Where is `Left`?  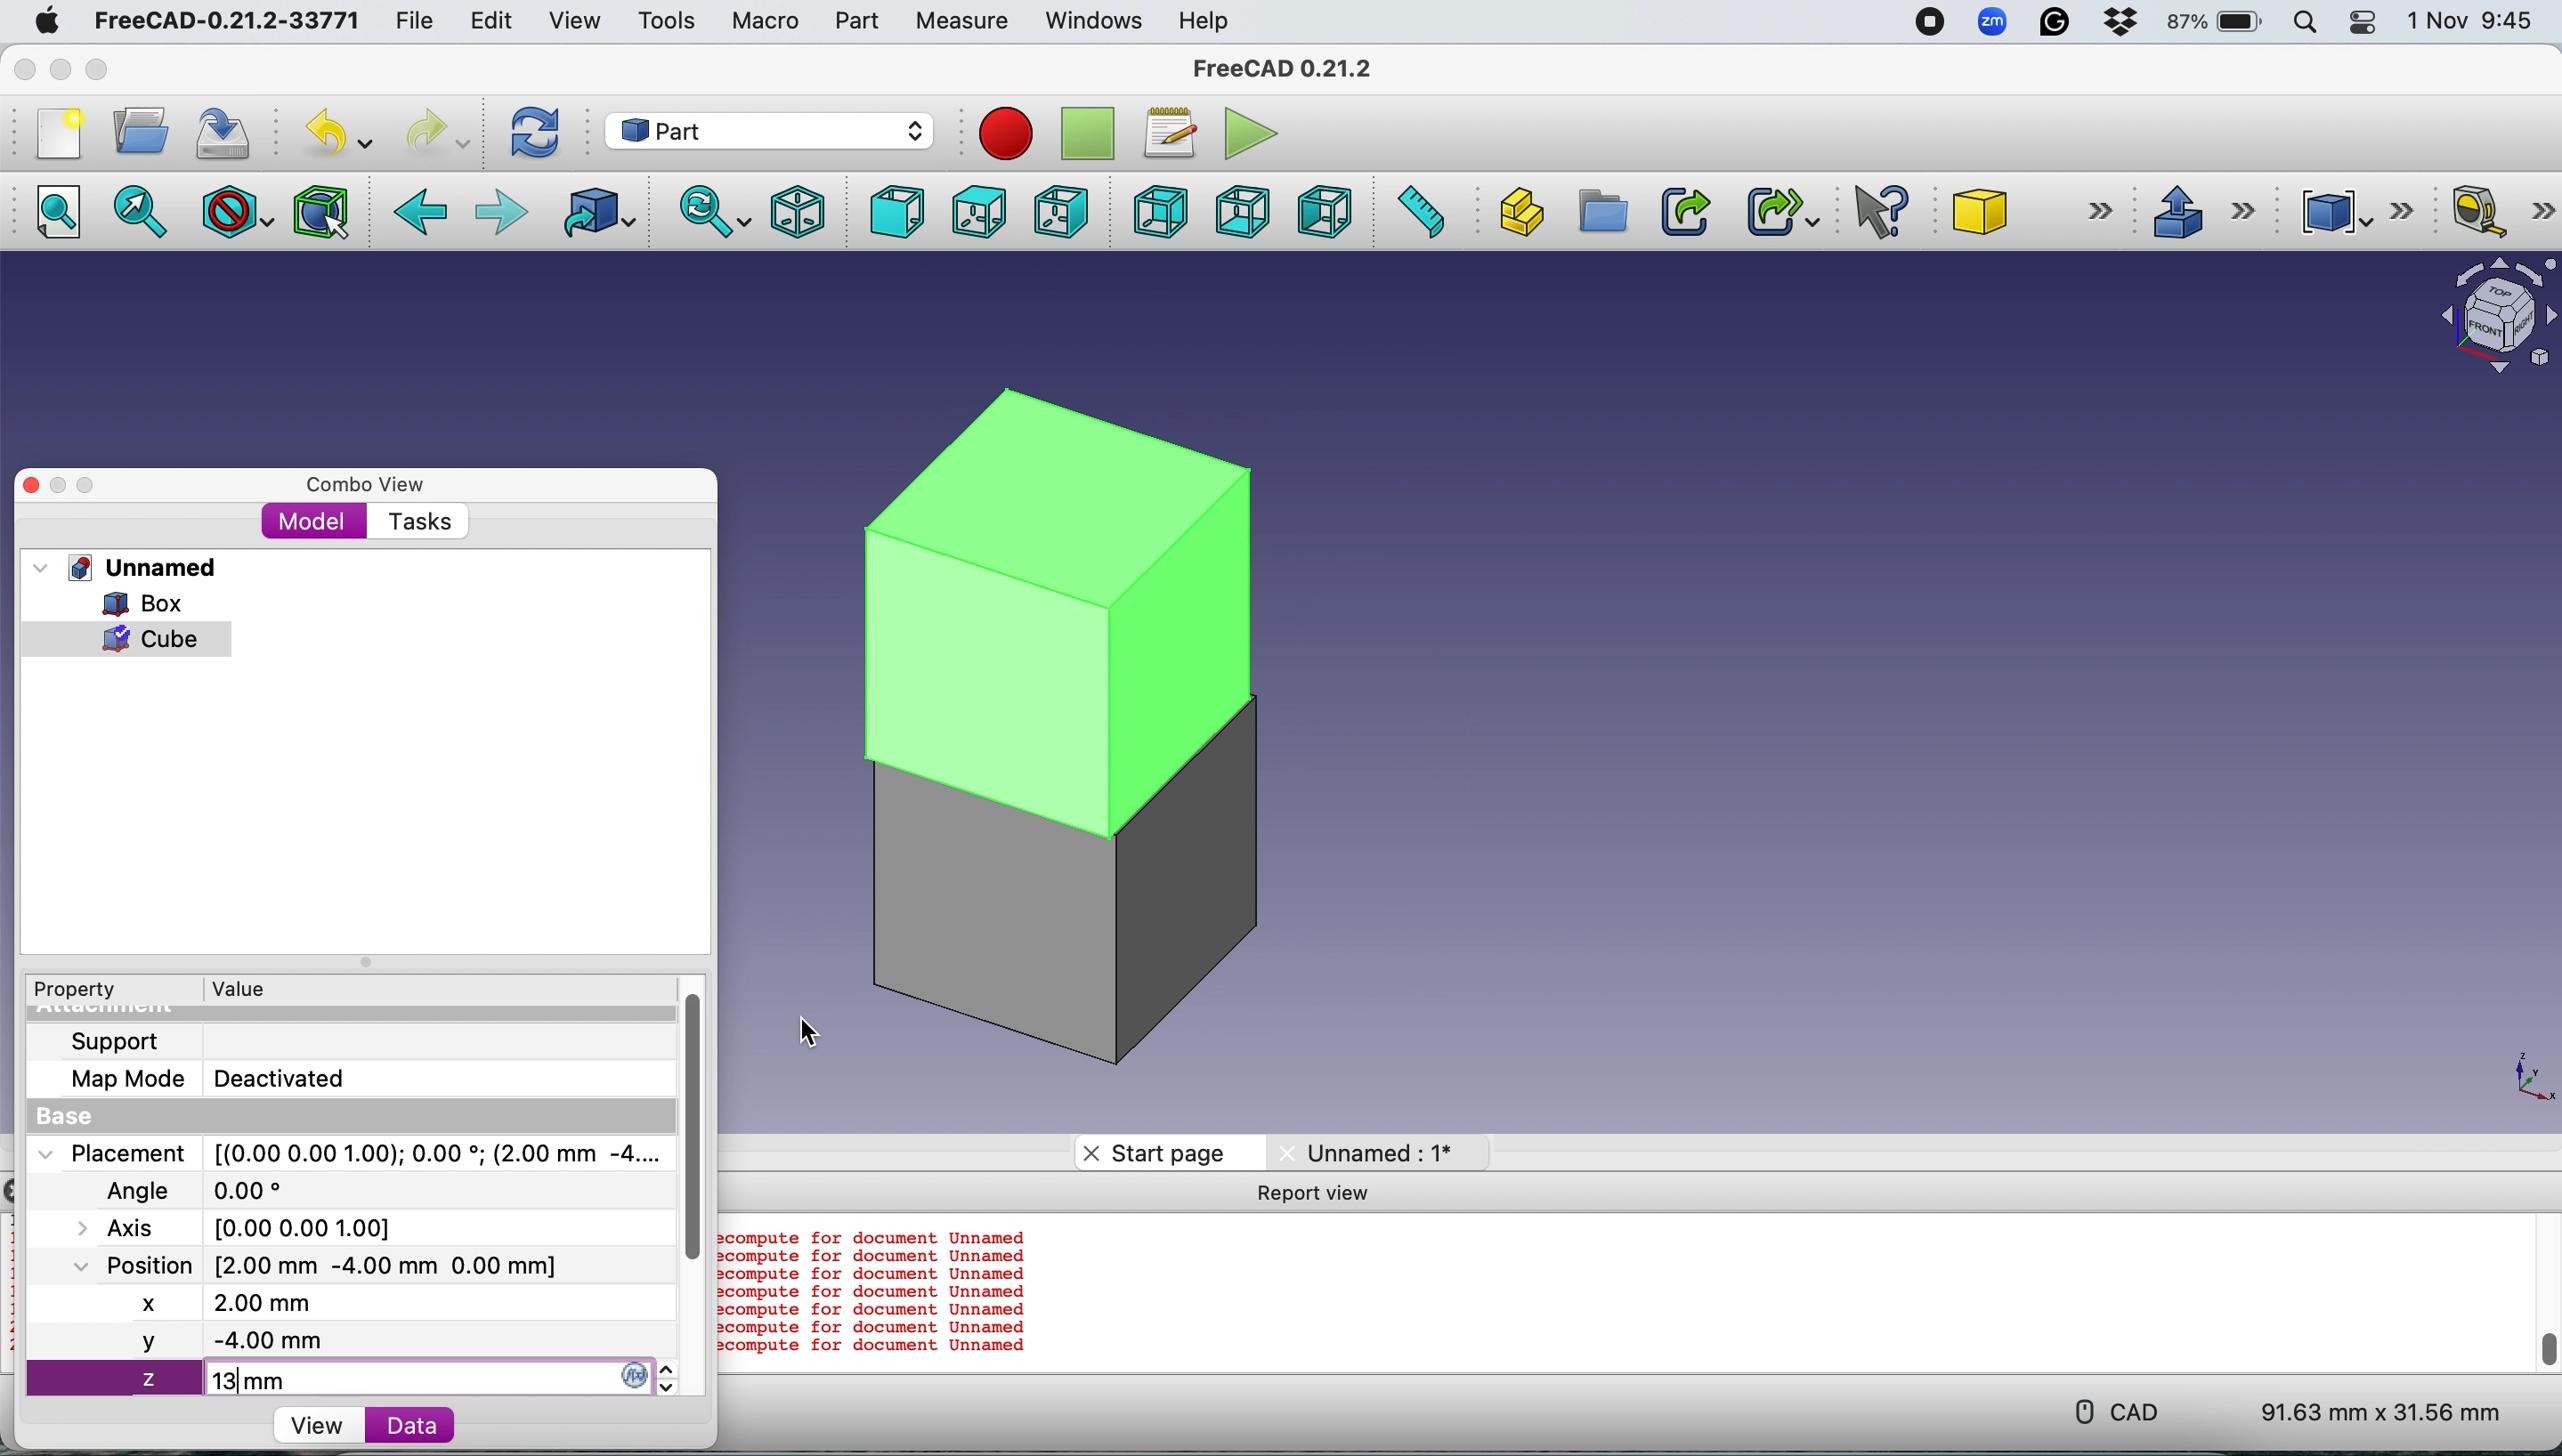
Left is located at coordinates (1323, 211).